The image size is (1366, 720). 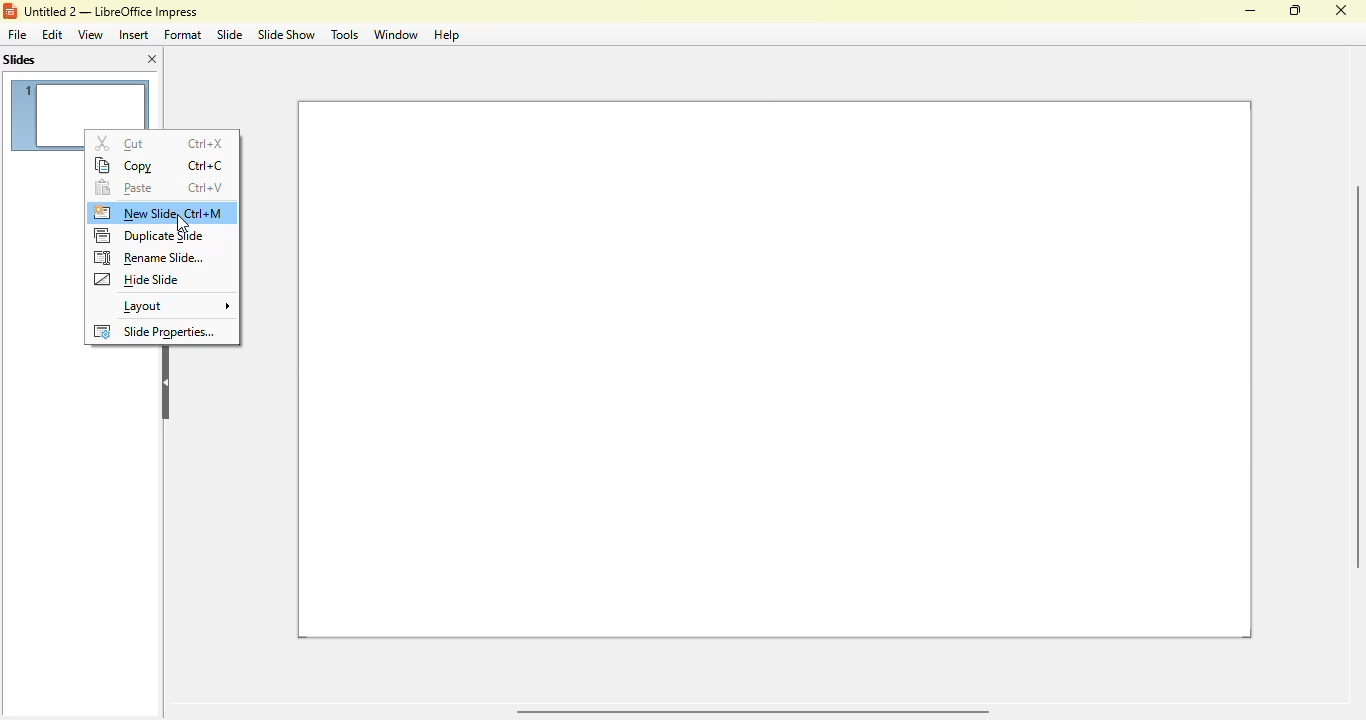 What do you see at coordinates (53, 35) in the screenshot?
I see `edit` at bounding box center [53, 35].